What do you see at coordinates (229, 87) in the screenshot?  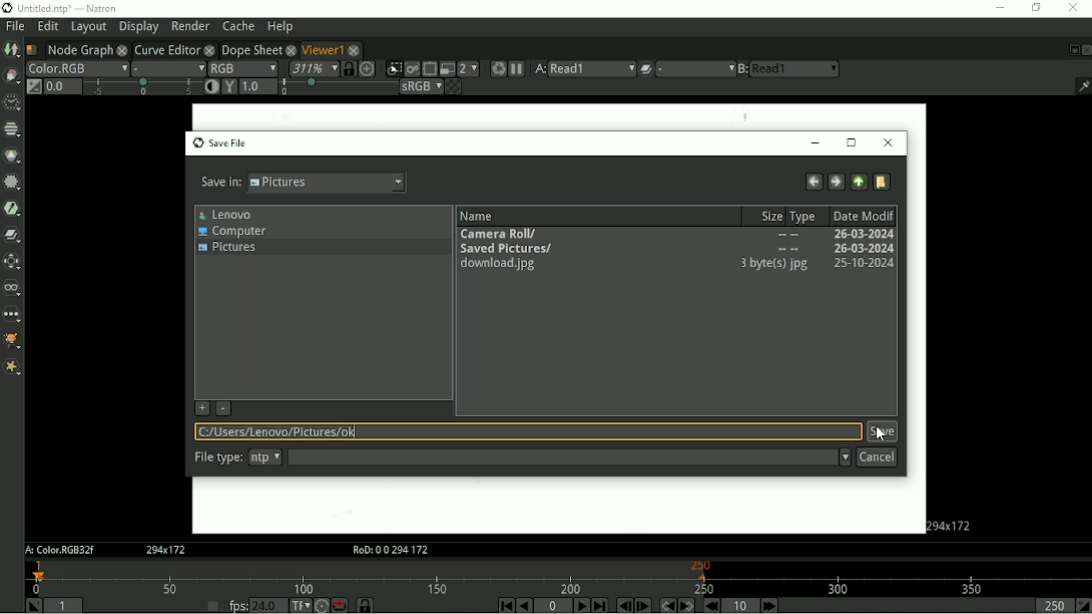 I see `Viewer gamma correction` at bounding box center [229, 87].